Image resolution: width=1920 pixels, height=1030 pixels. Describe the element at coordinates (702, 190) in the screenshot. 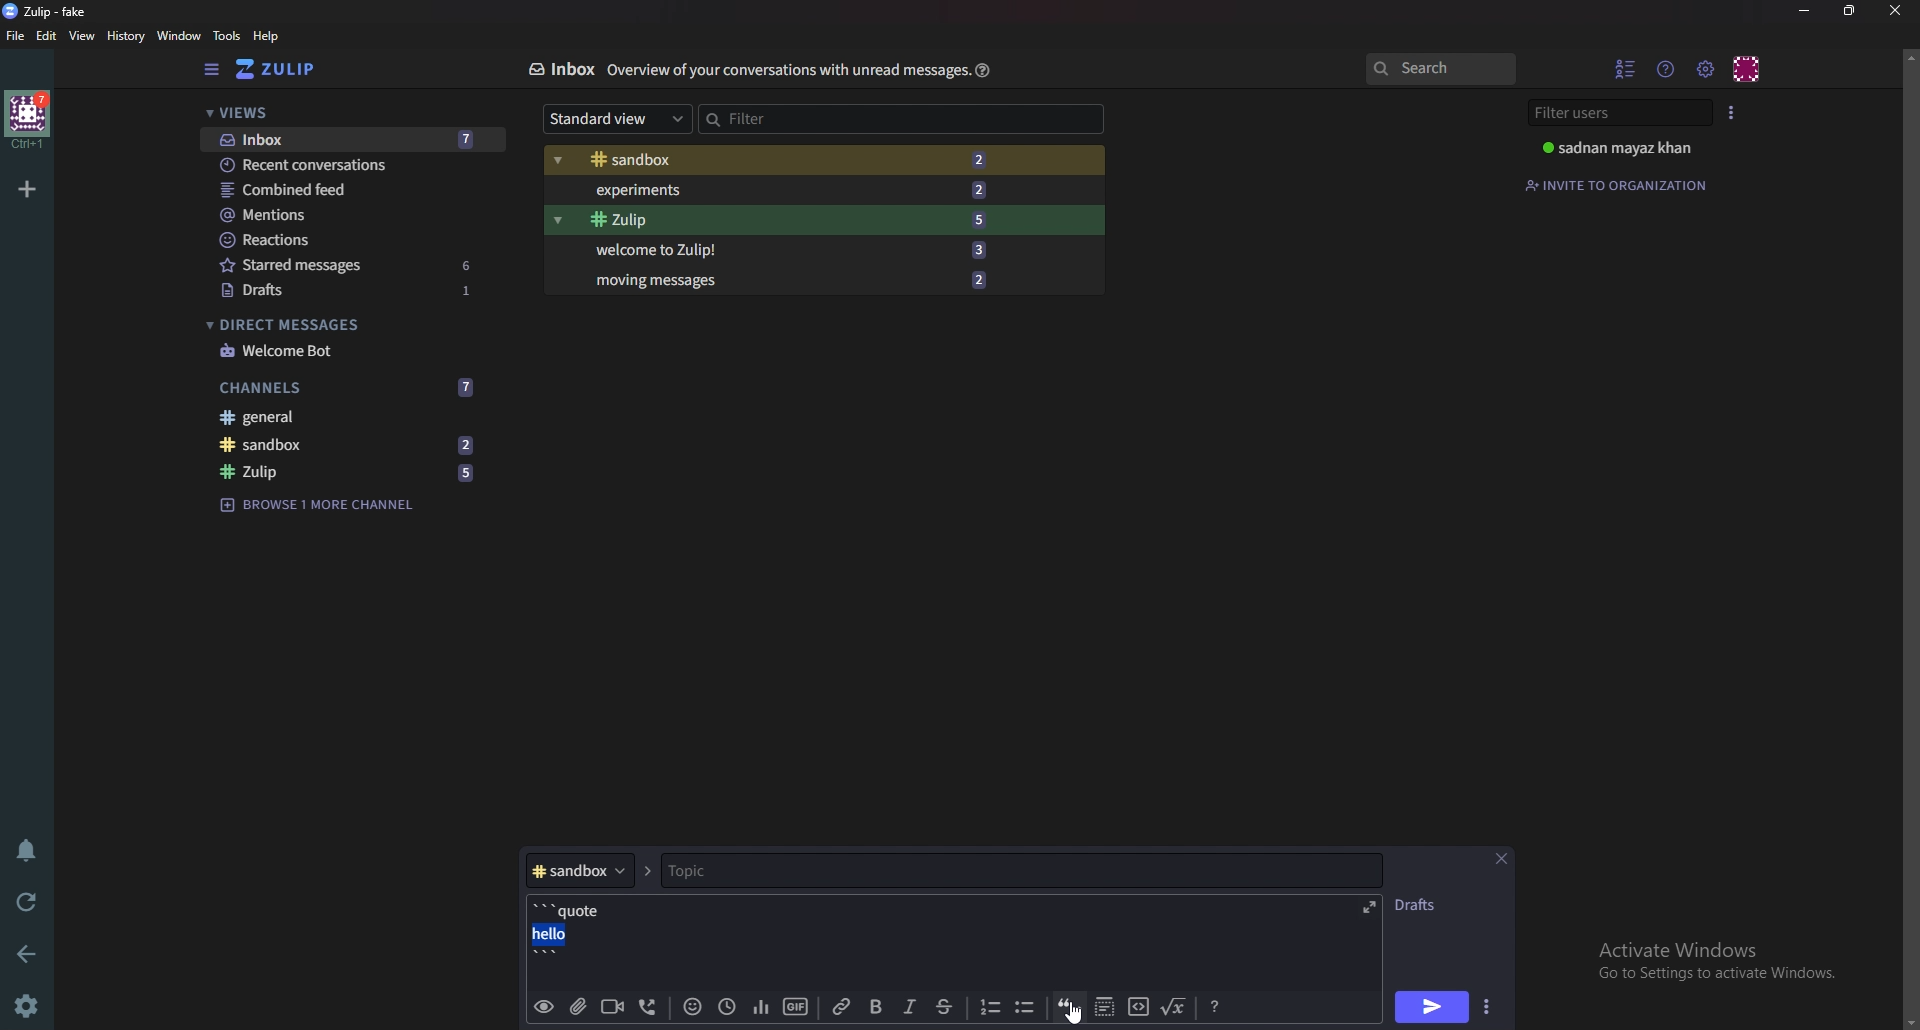

I see `Experiments` at that location.